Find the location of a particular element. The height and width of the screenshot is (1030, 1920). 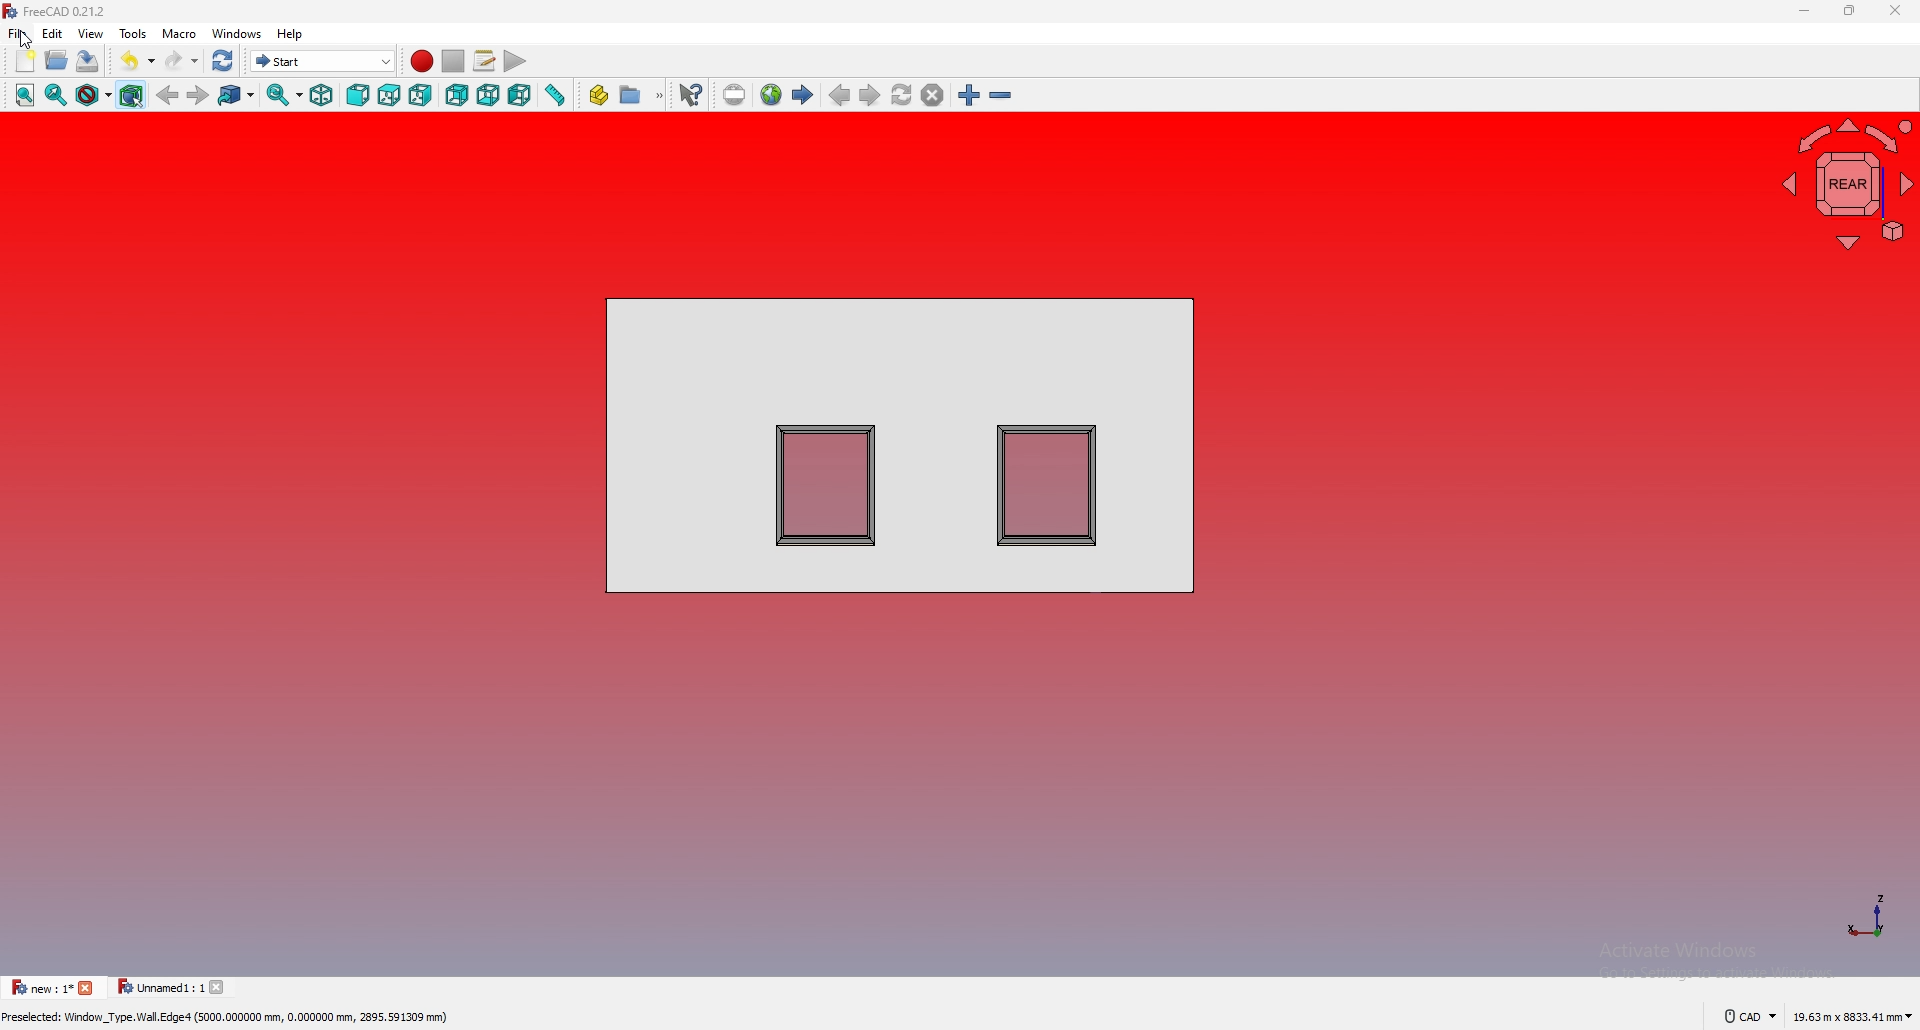

bottom is located at coordinates (488, 96).